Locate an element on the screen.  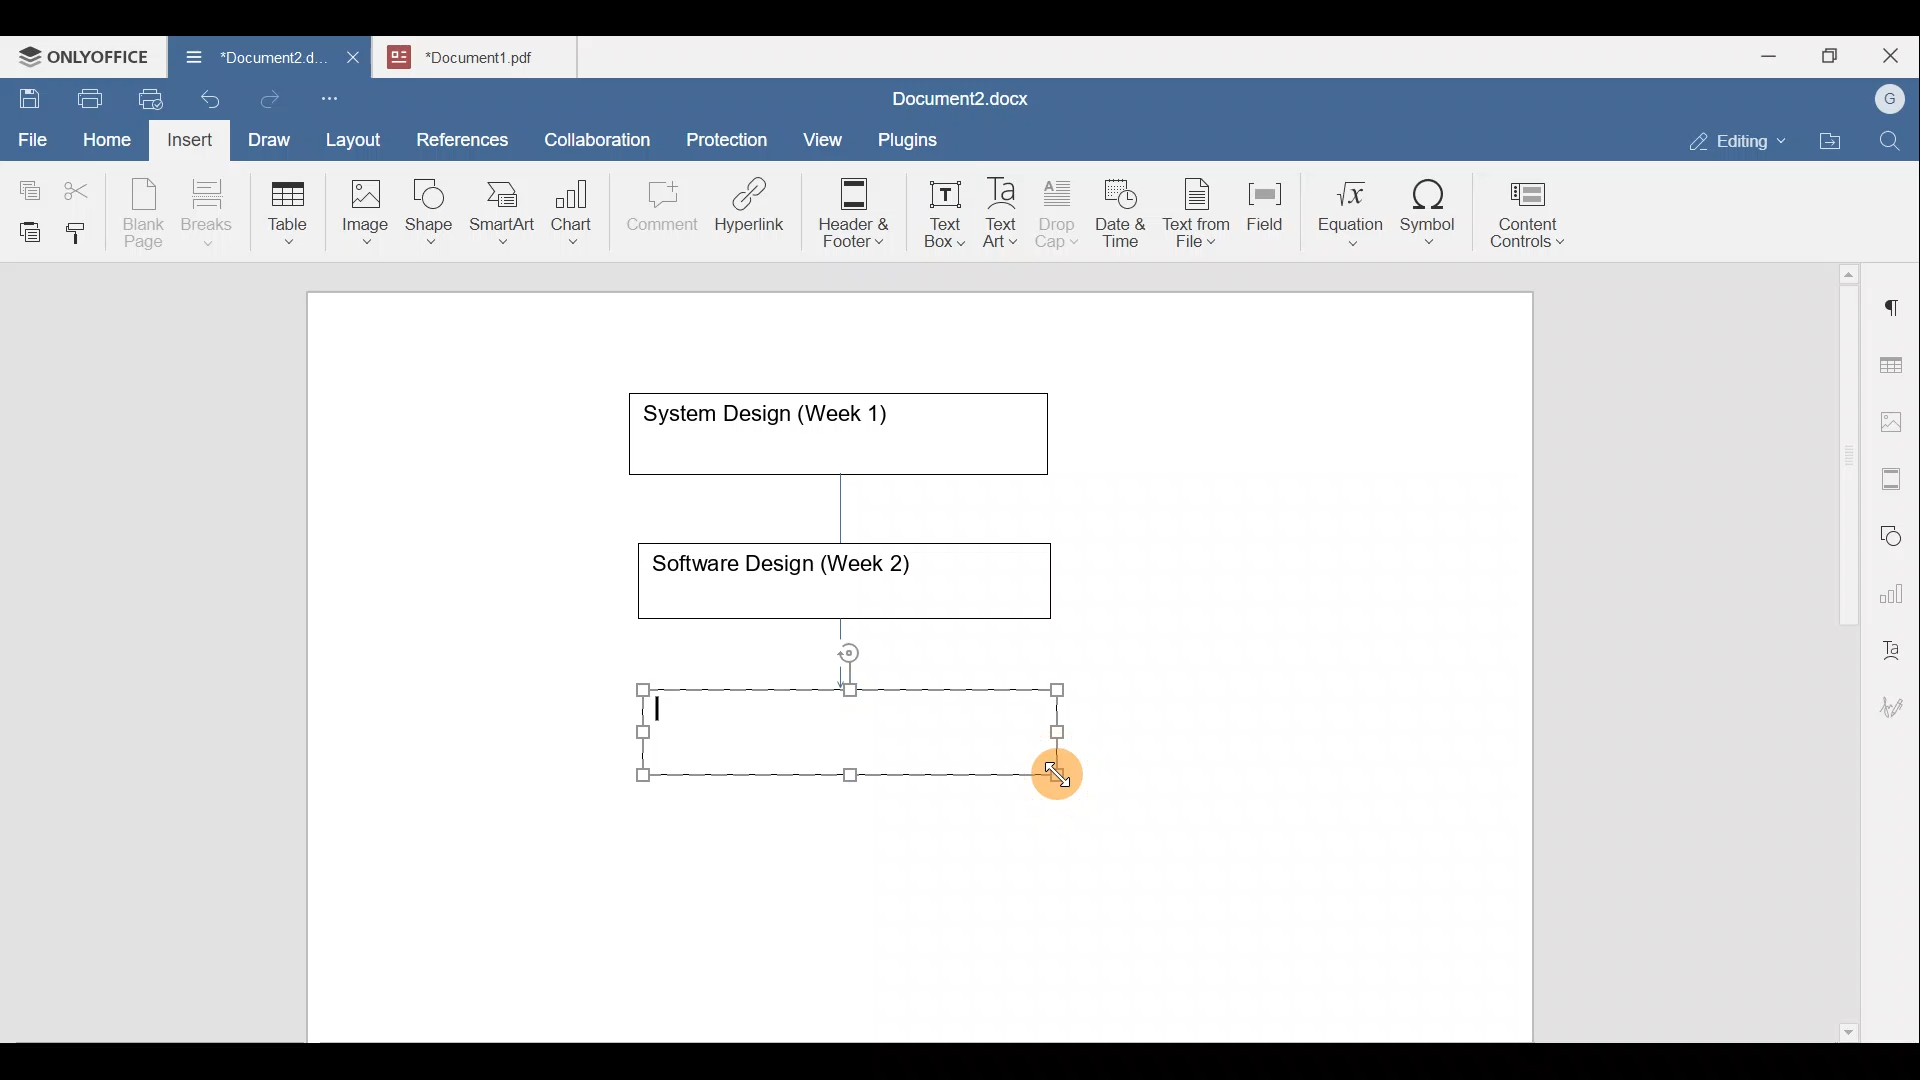
Comment is located at coordinates (656, 211).